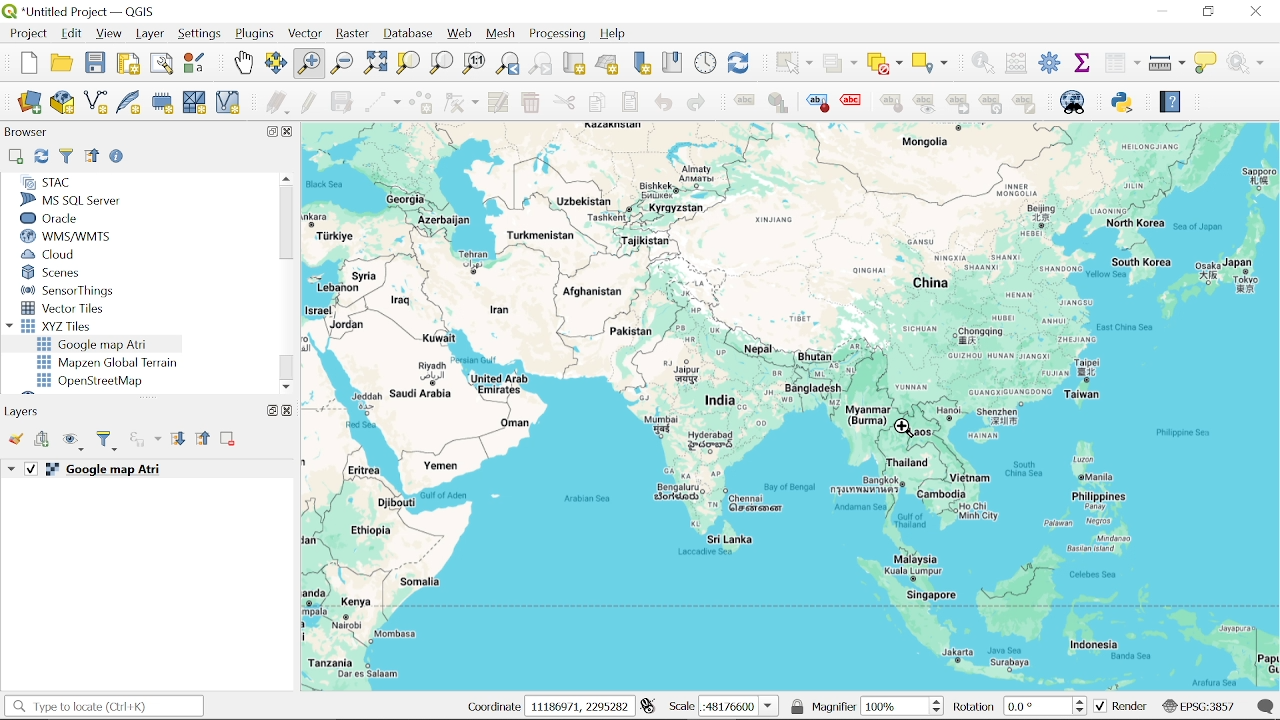  What do you see at coordinates (1169, 105) in the screenshot?
I see `Help` at bounding box center [1169, 105].